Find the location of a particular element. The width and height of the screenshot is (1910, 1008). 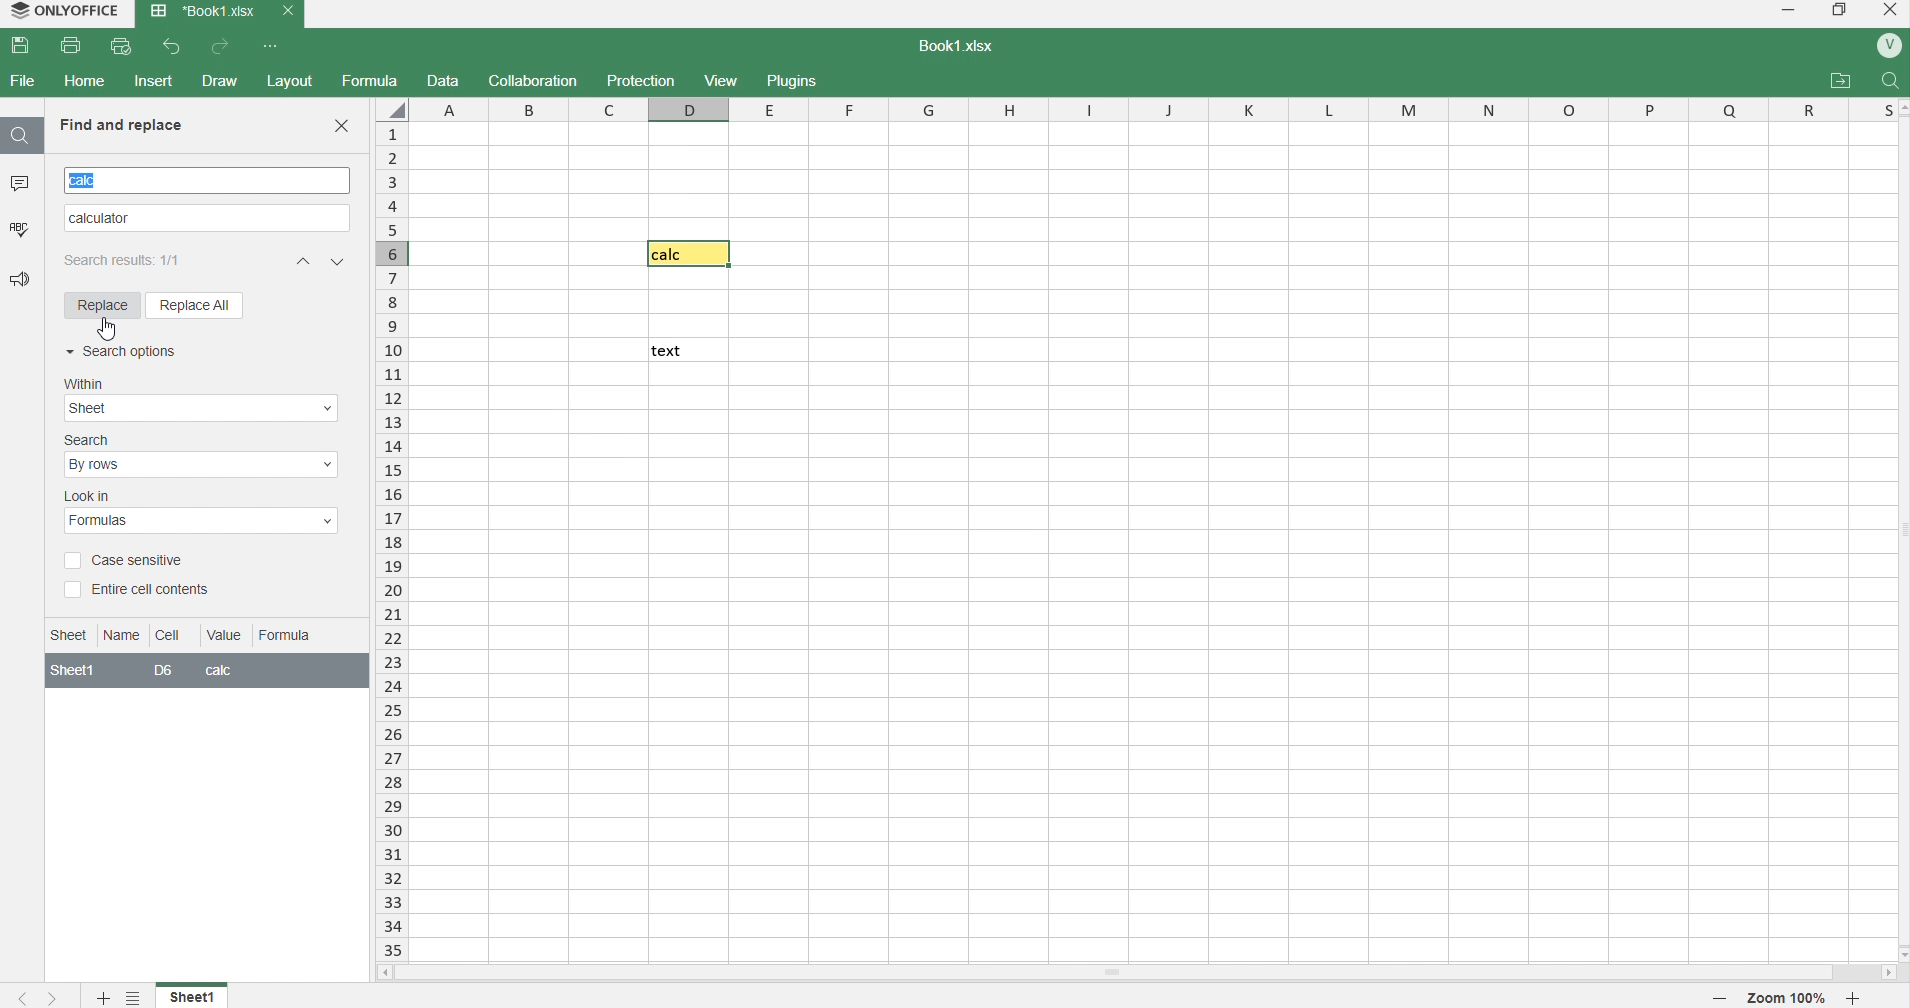

Entire Cell Contents is located at coordinates (143, 589).